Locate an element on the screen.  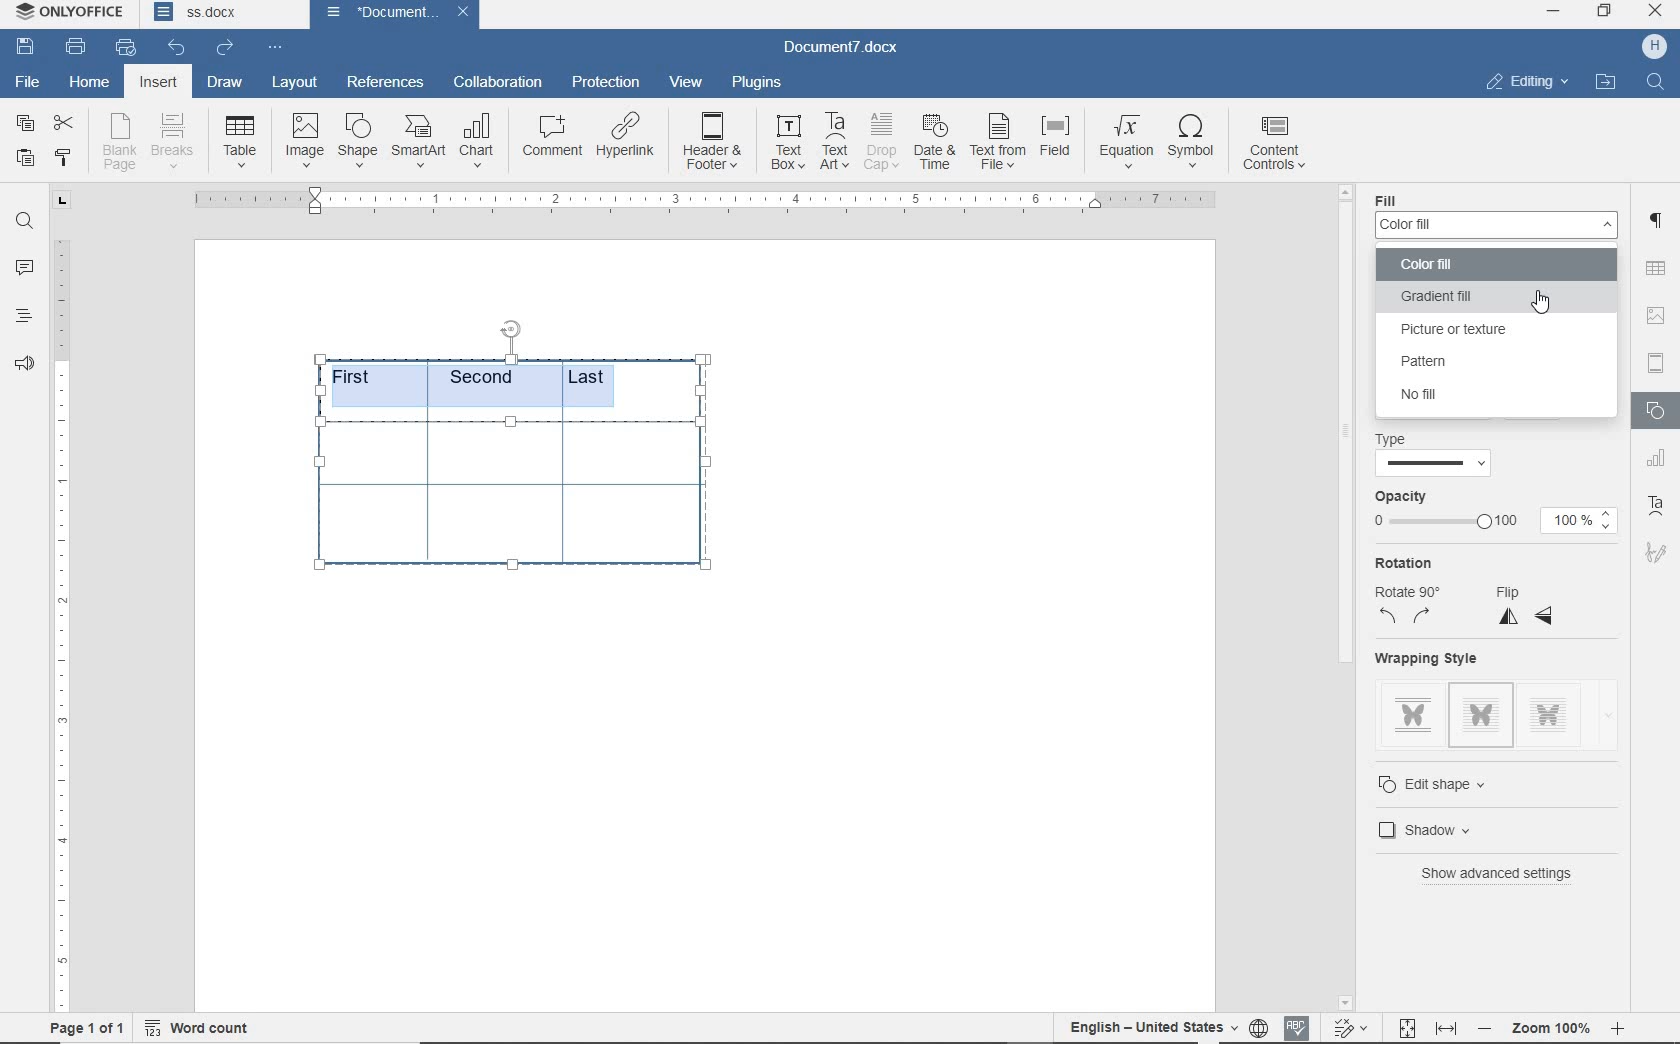
color fill is located at coordinates (1500, 265).